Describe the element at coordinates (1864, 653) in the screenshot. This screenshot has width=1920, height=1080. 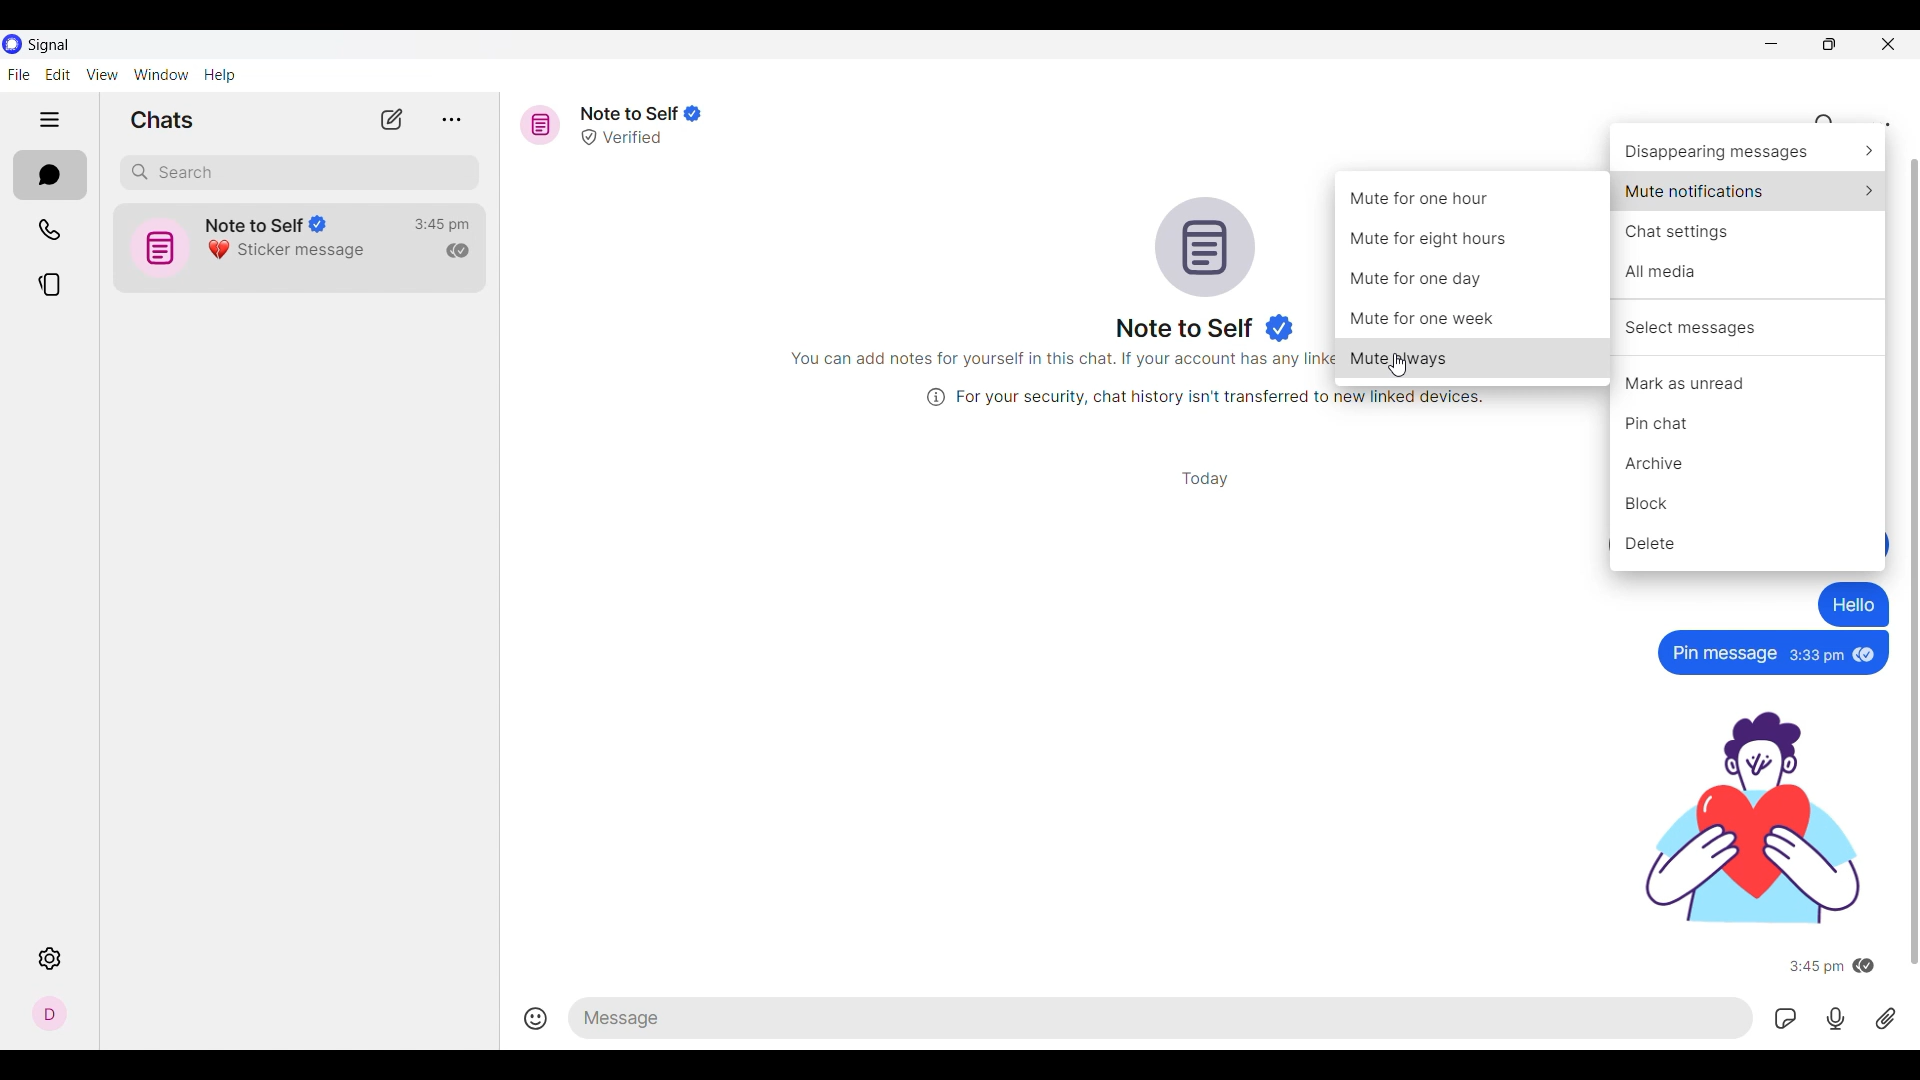
I see `seen` at that location.